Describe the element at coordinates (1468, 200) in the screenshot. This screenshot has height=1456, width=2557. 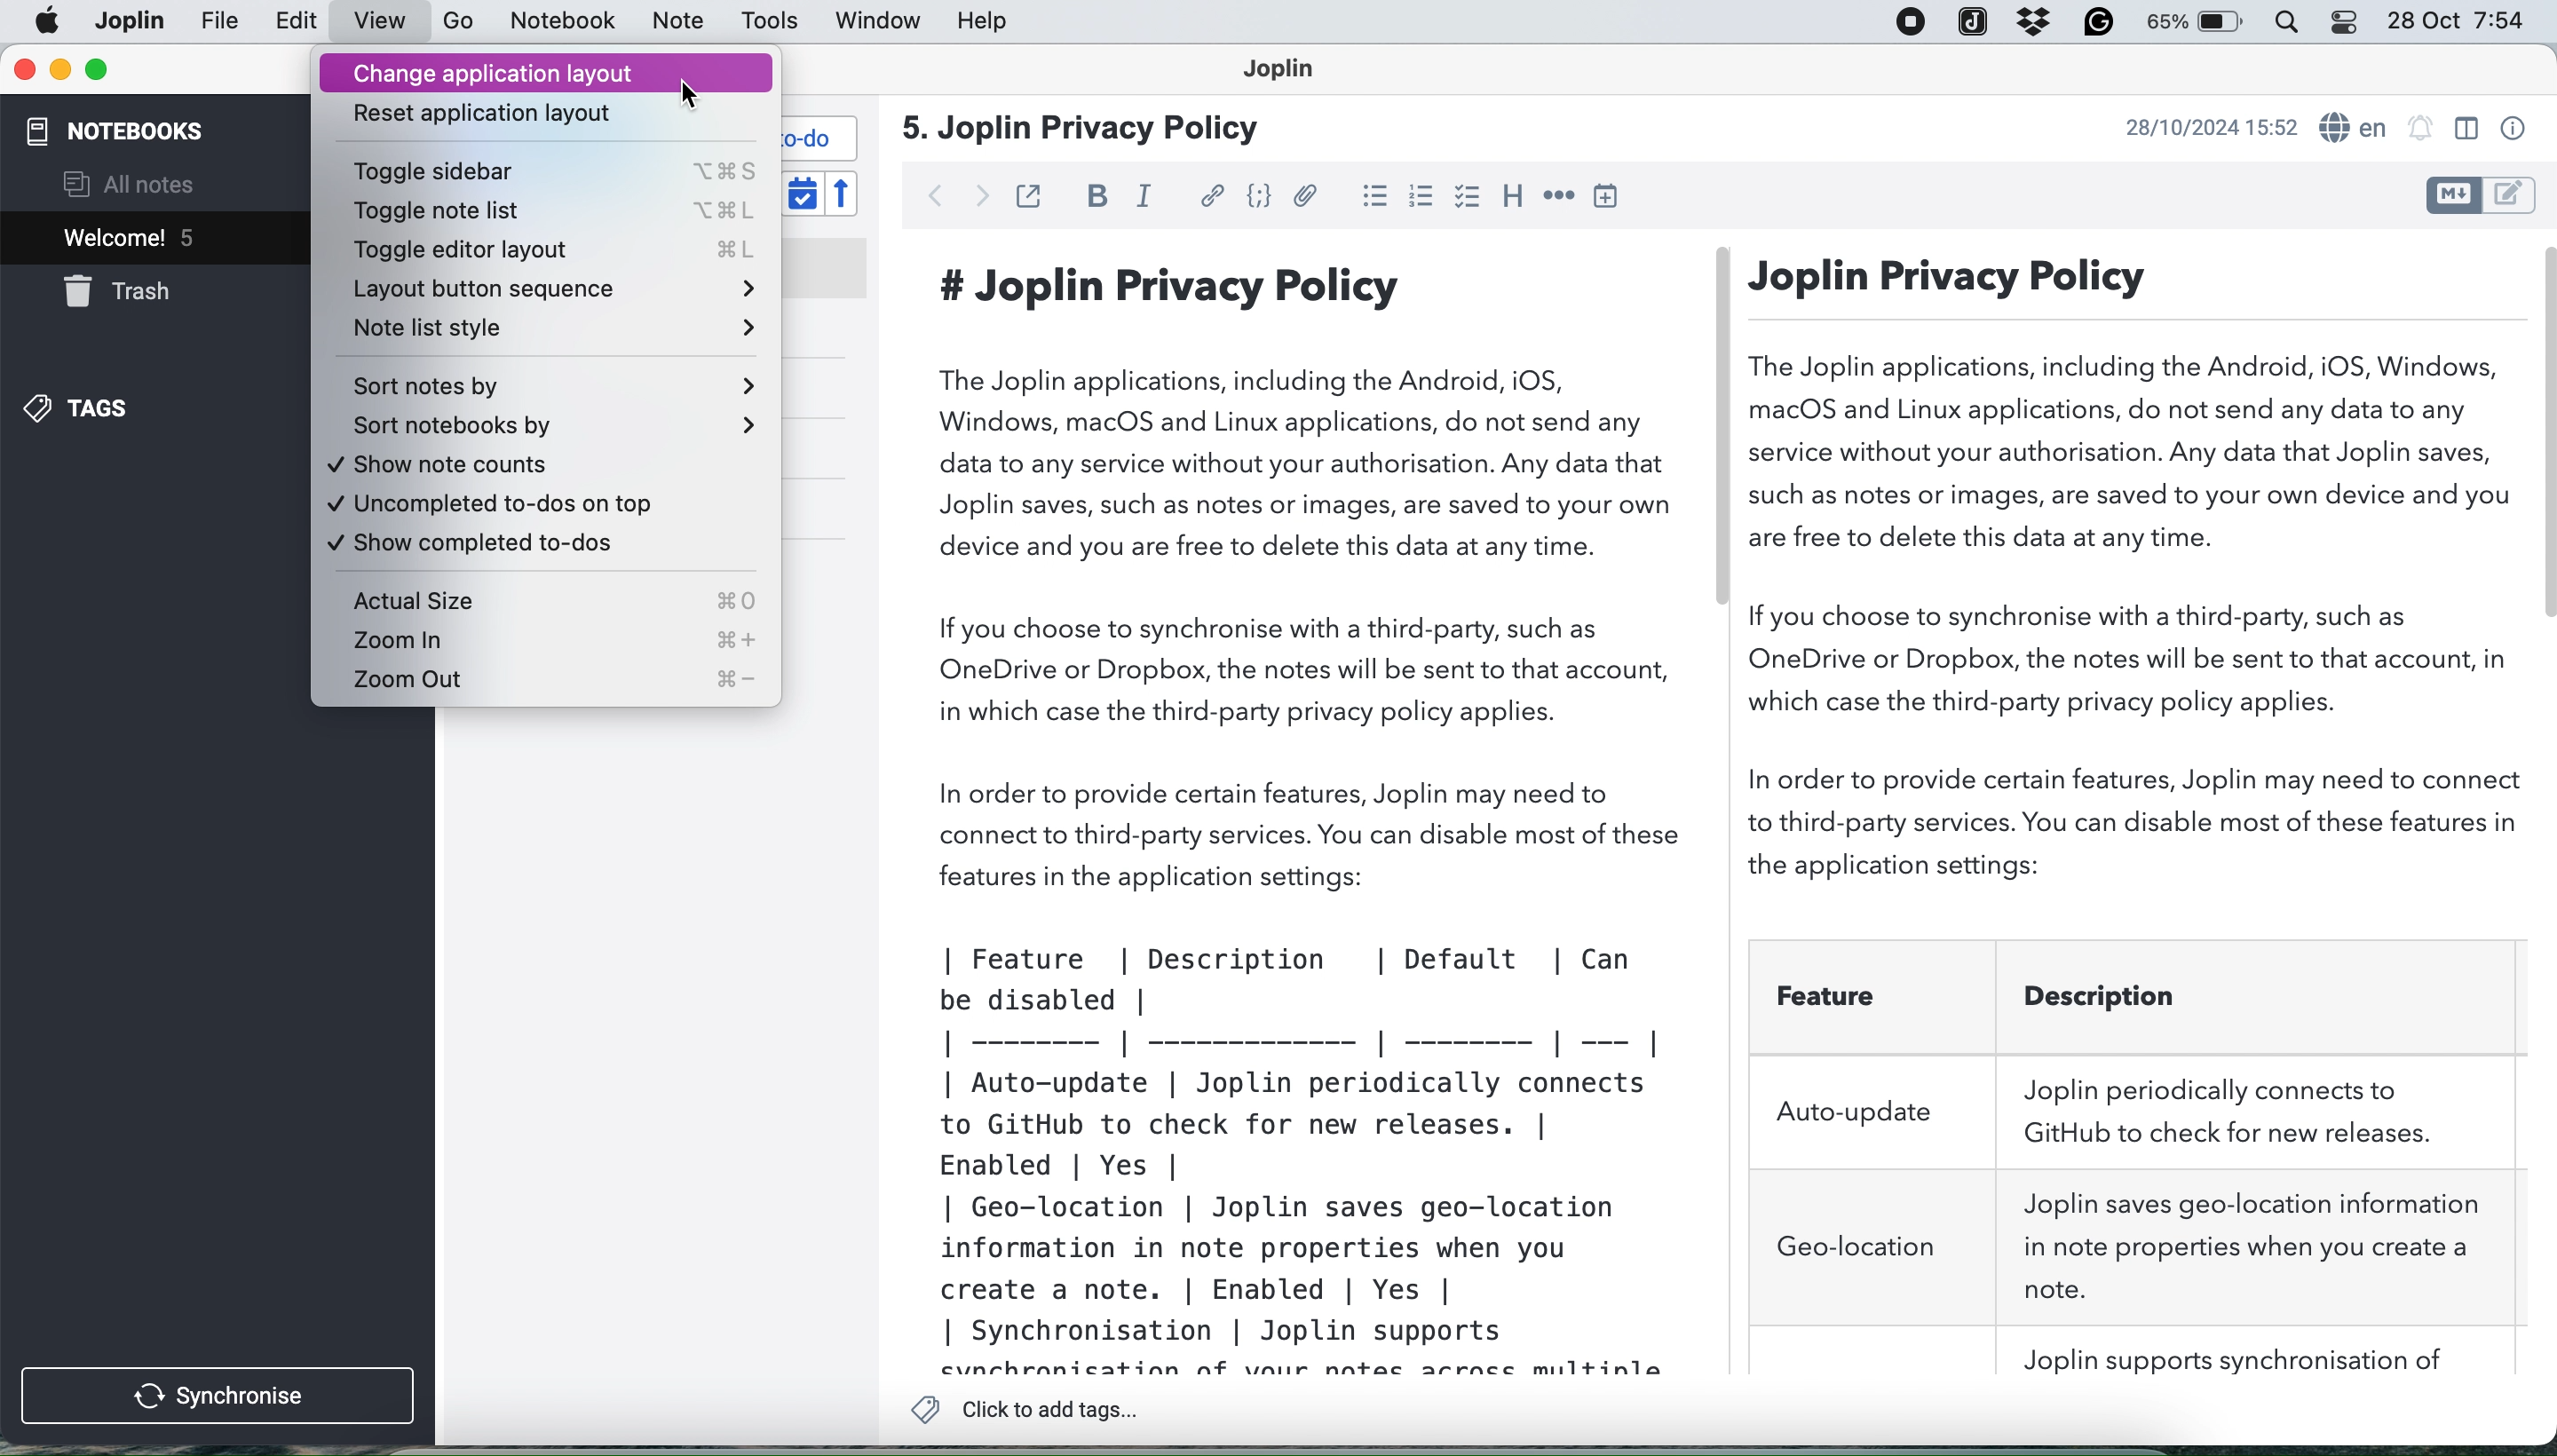
I see `checkbox` at that location.